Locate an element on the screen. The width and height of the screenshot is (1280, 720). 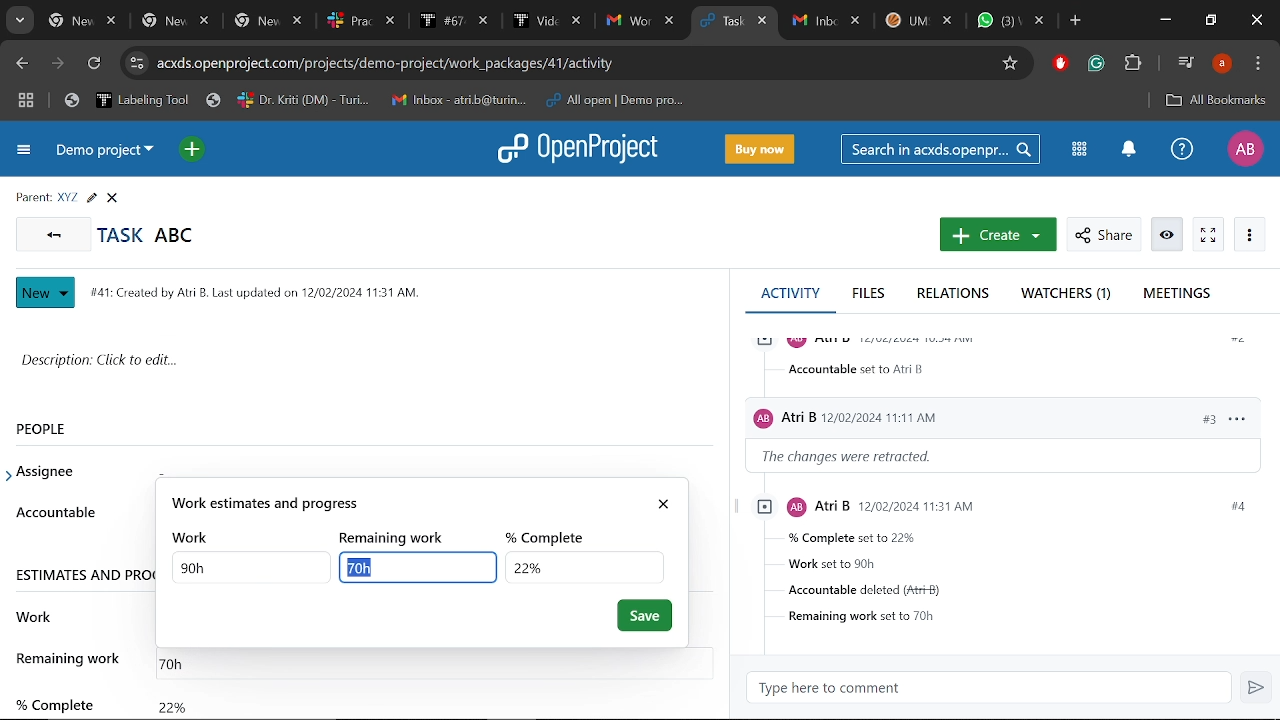
Control audio/video is located at coordinates (1184, 62).